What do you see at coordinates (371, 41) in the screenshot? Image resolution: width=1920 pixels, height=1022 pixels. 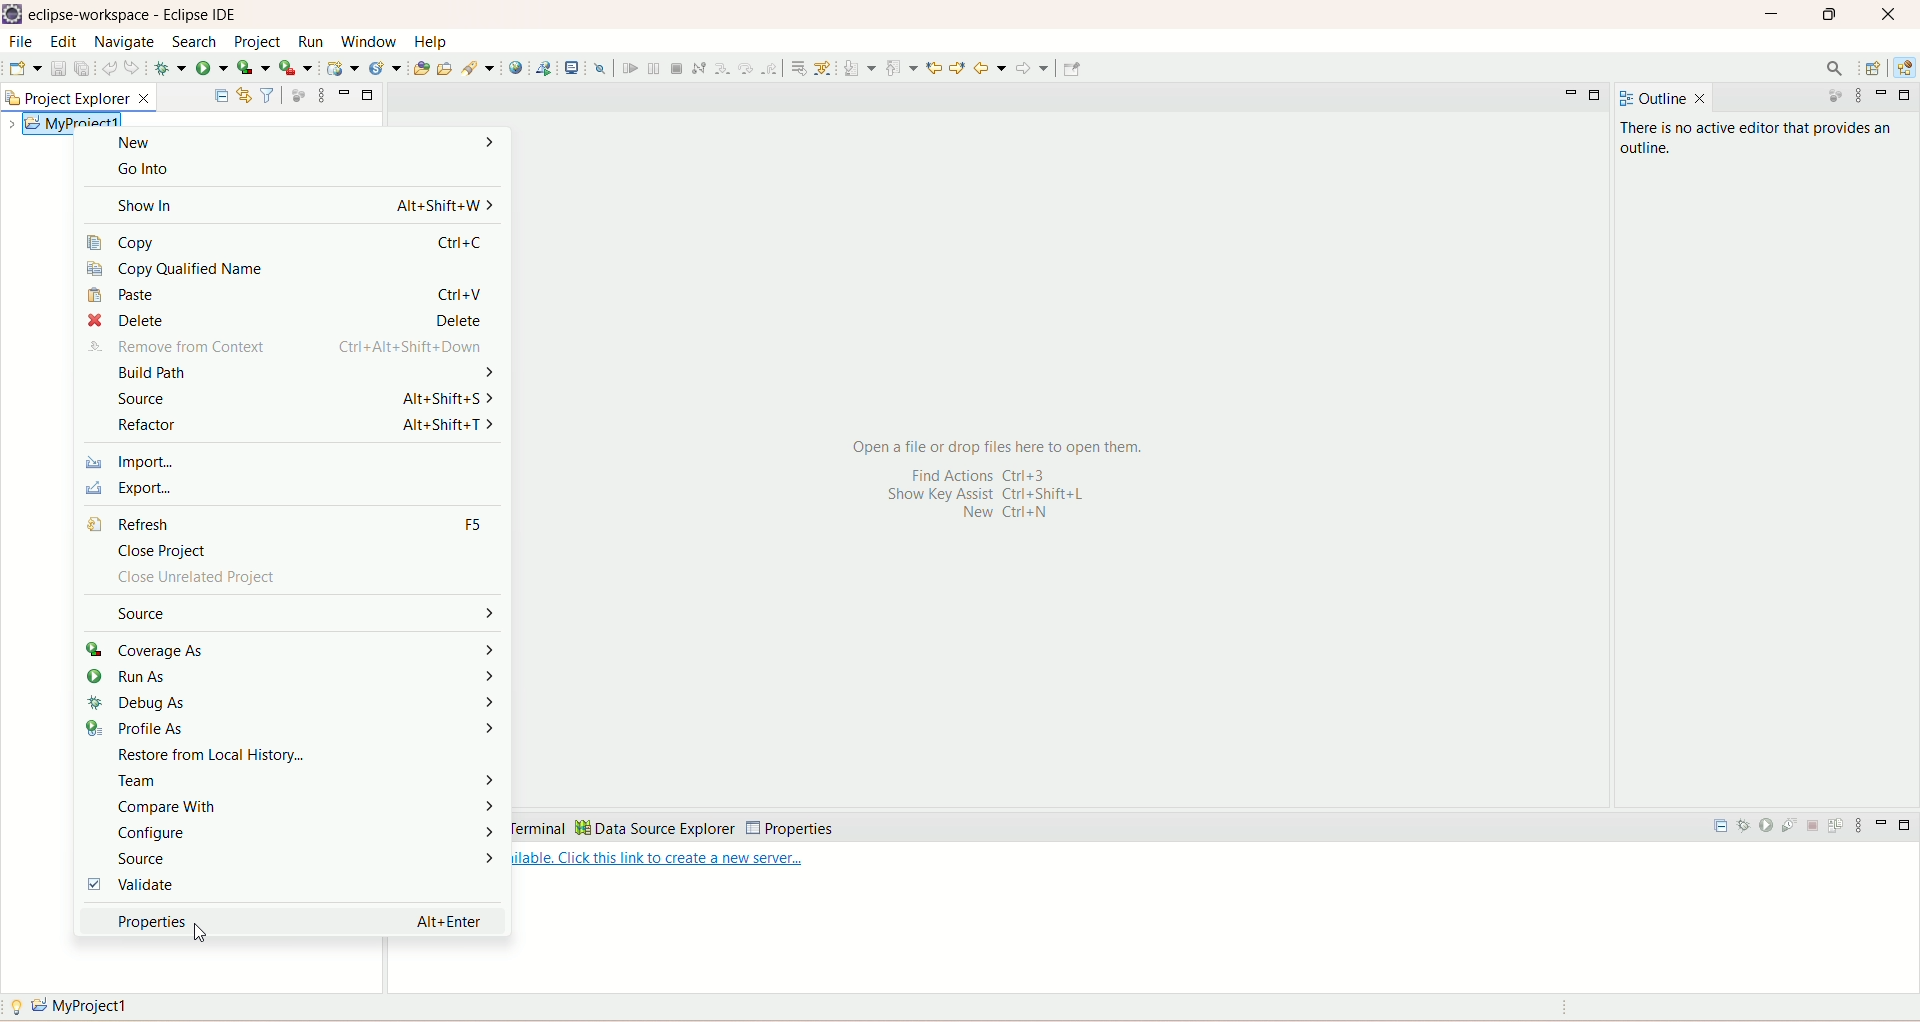 I see `window` at bounding box center [371, 41].